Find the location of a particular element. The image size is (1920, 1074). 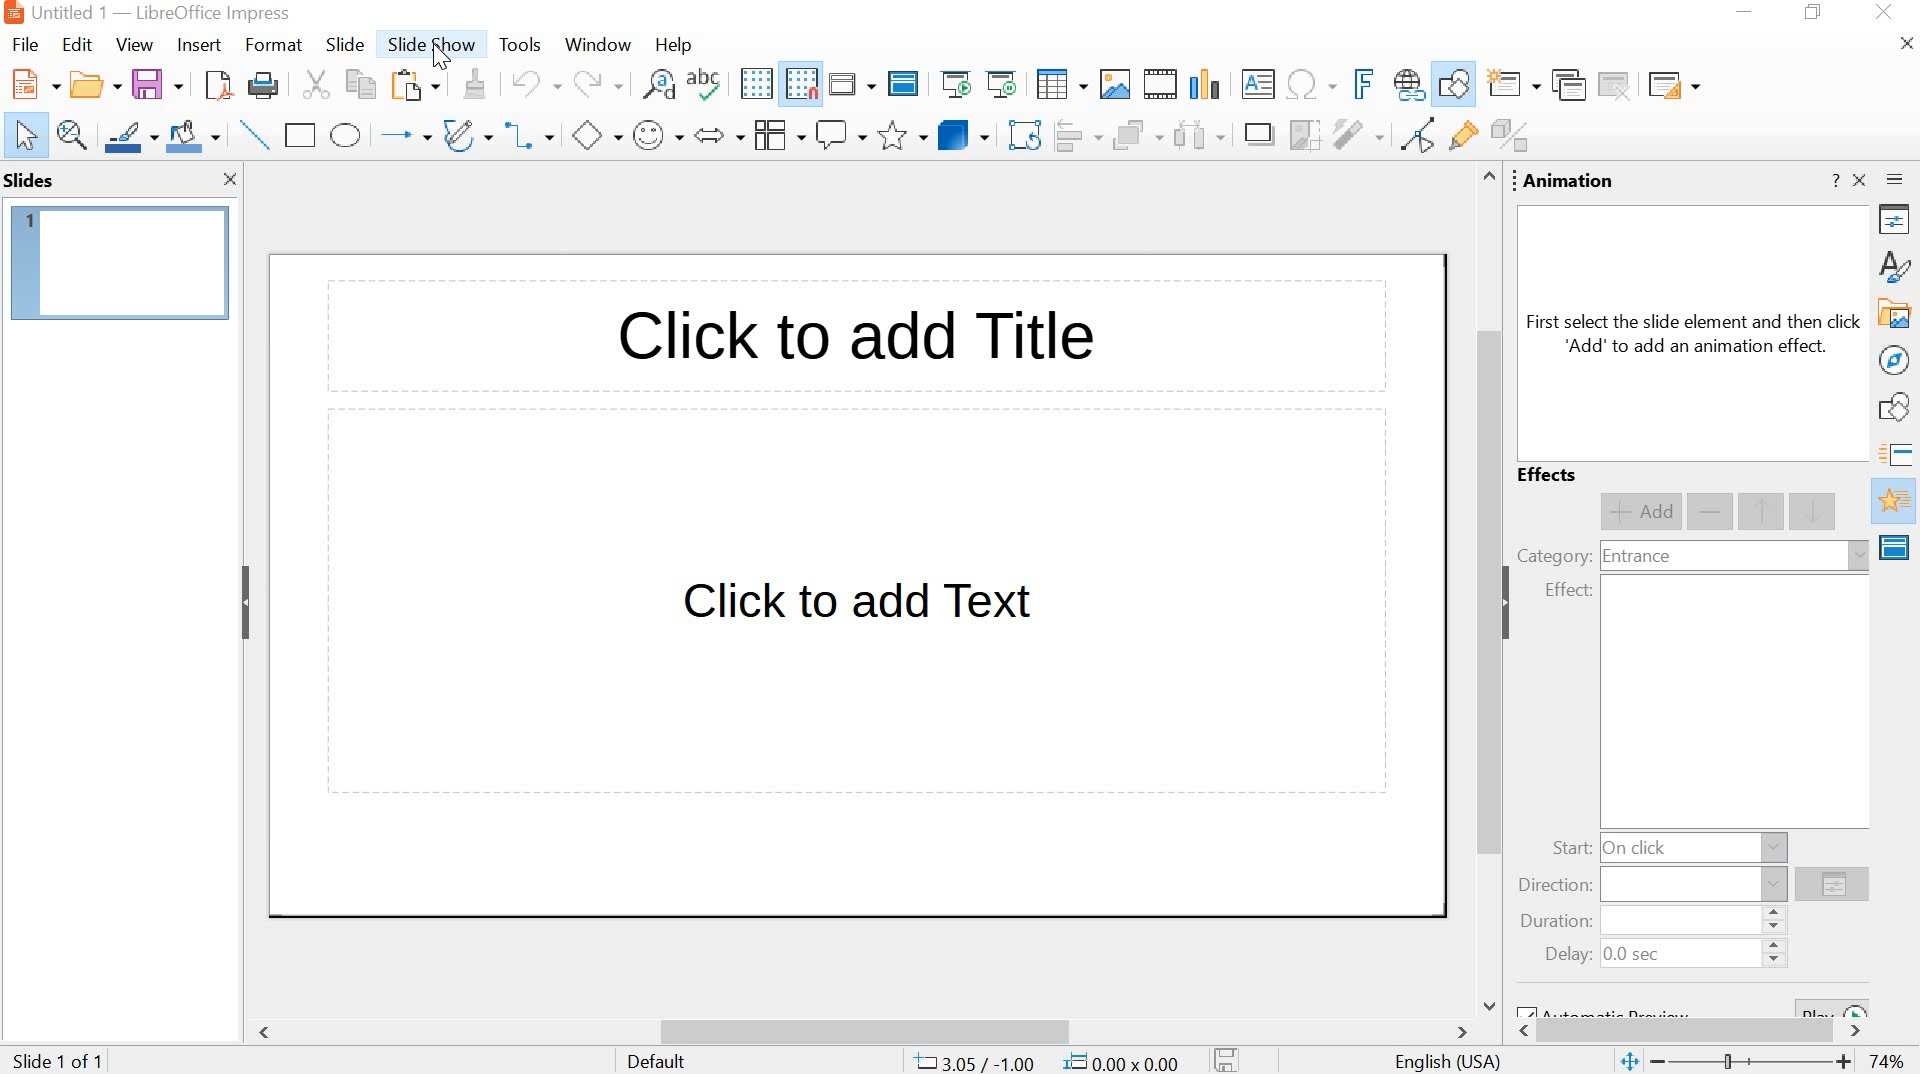

lines and arrows is located at coordinates (403, 136).